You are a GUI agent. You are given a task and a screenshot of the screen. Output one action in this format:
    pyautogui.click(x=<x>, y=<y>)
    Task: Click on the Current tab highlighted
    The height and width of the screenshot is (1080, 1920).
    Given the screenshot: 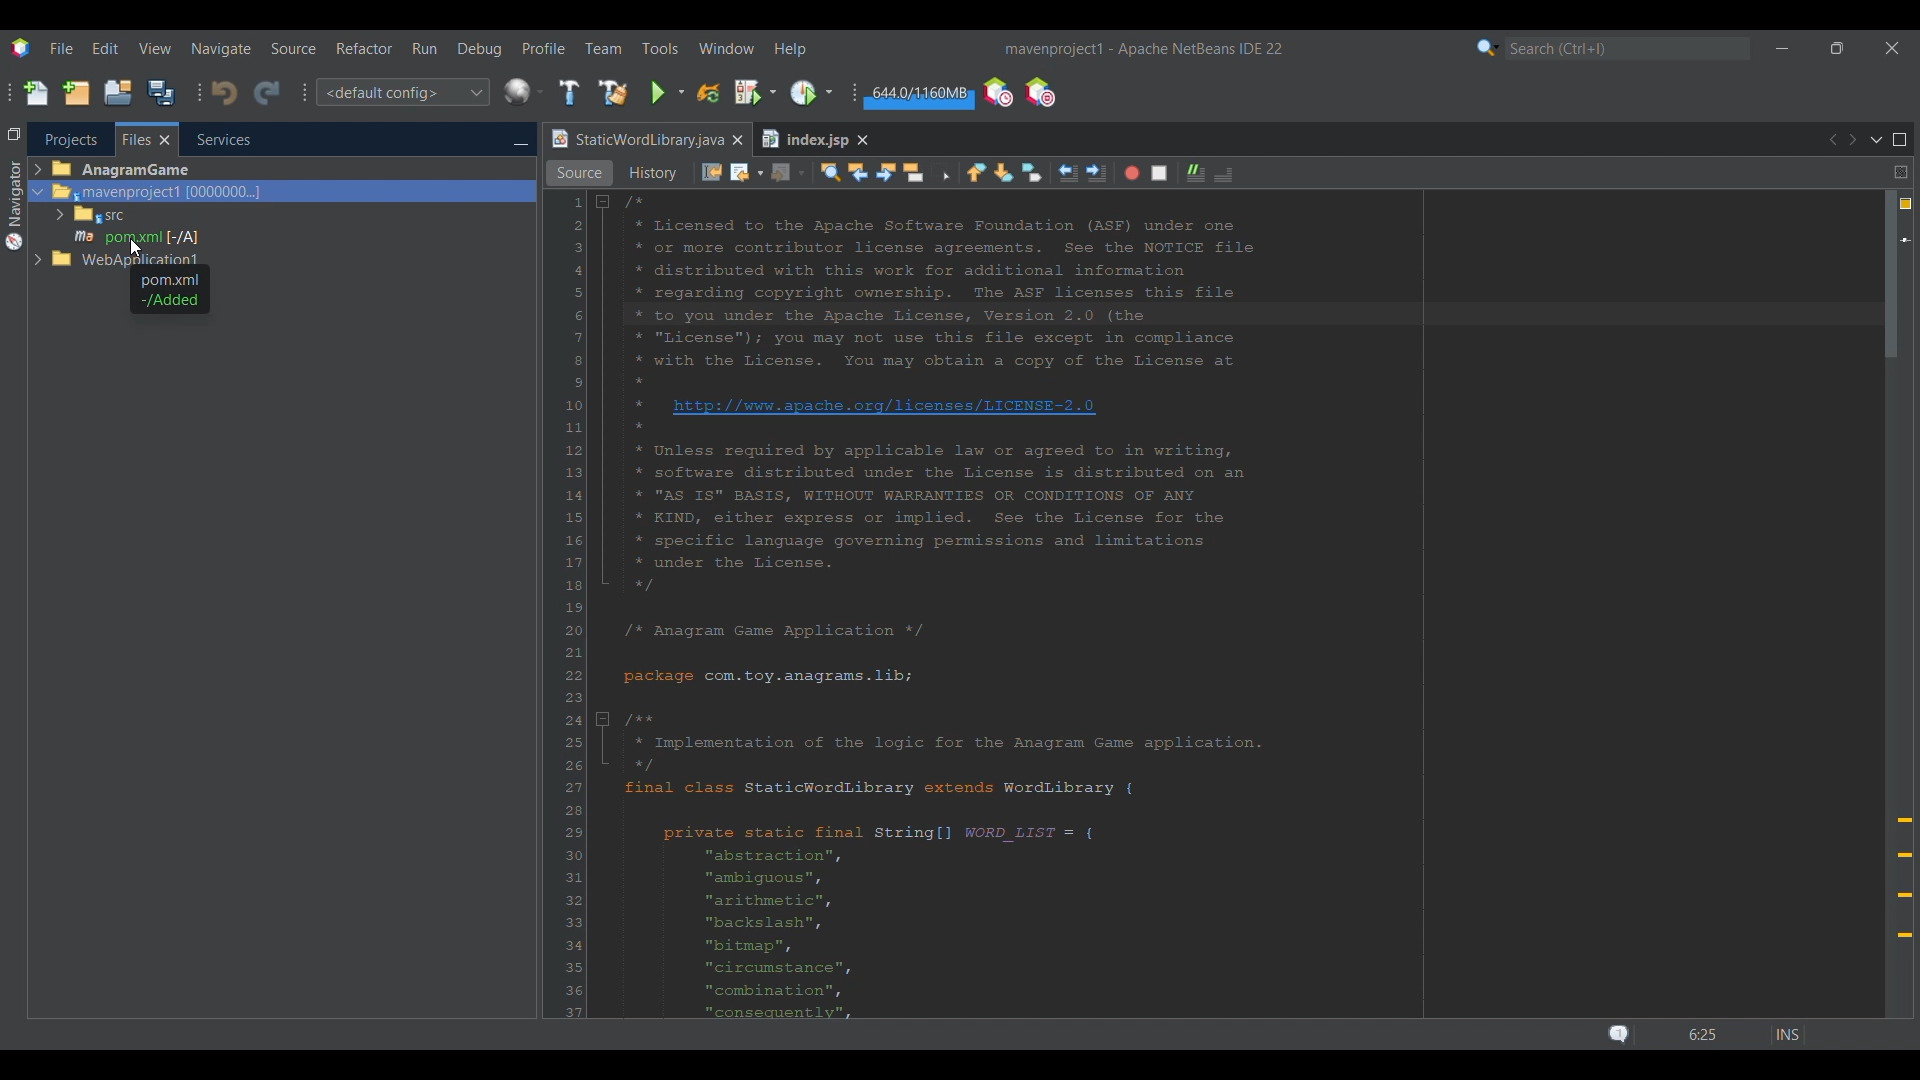 What is the action you would take?
    pyautogui.click(x=635, y=140)
    